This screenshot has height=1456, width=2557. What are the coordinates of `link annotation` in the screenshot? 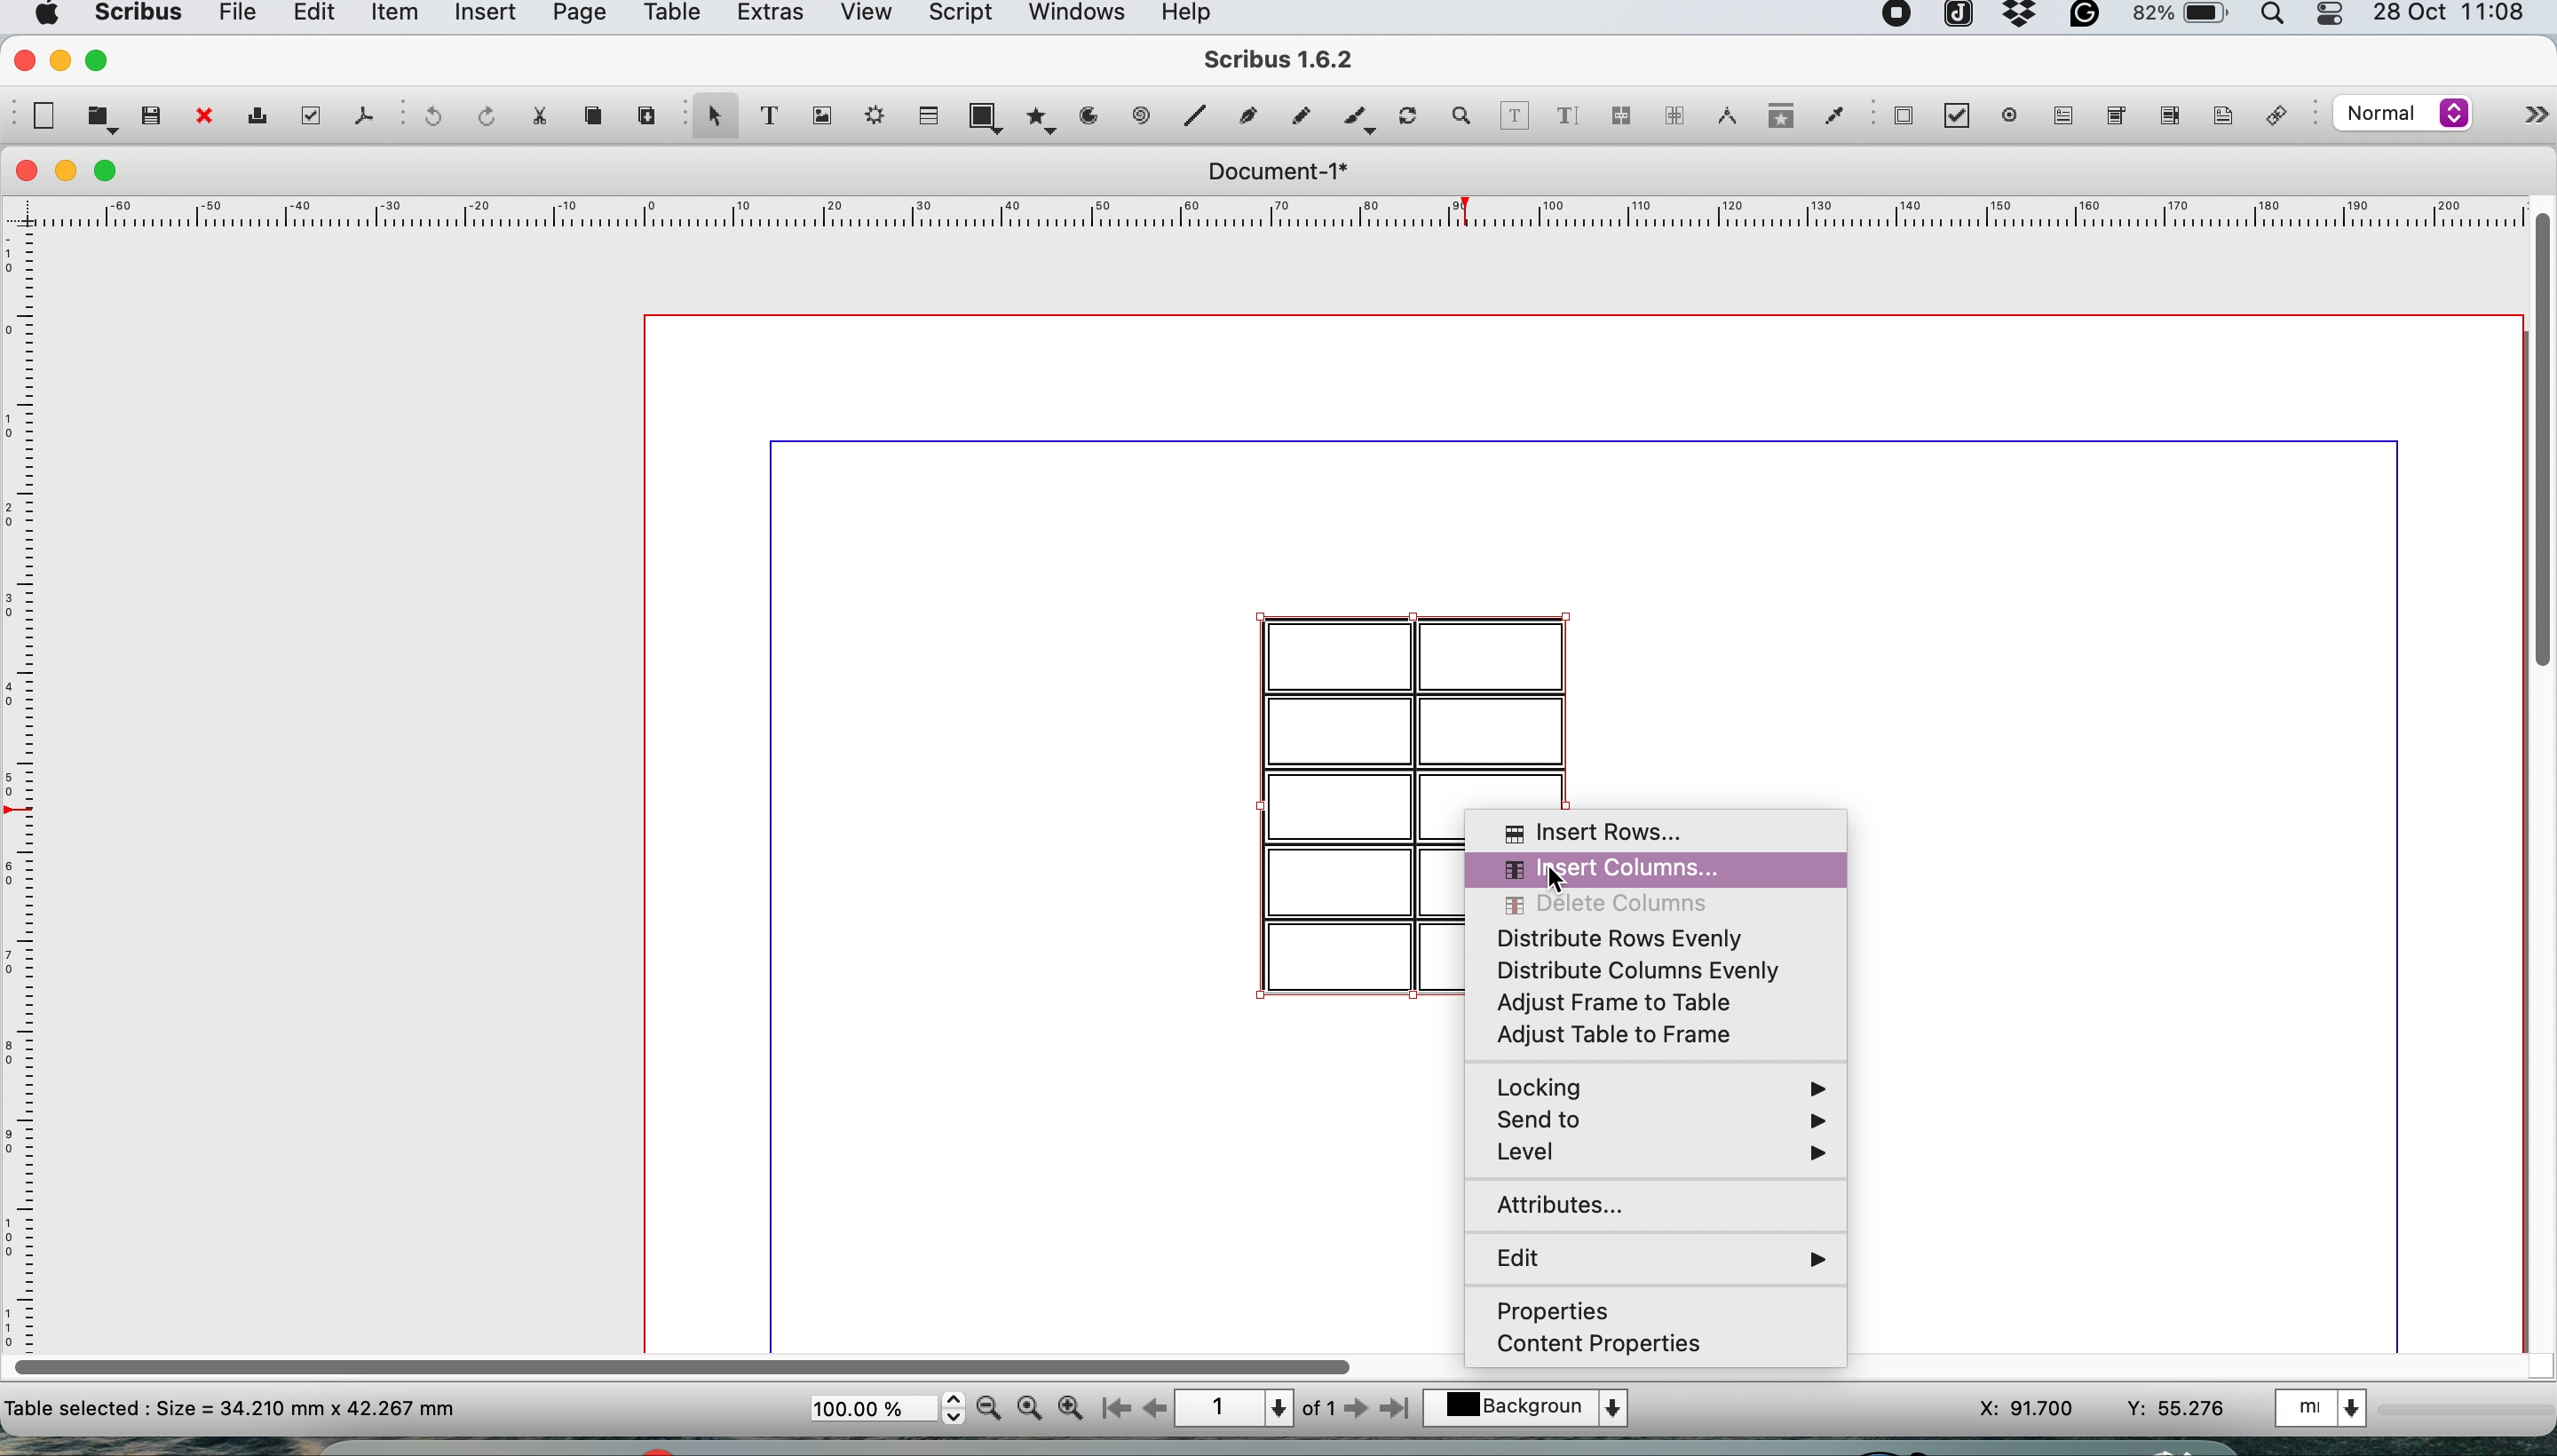 It's located at (2282, 118).